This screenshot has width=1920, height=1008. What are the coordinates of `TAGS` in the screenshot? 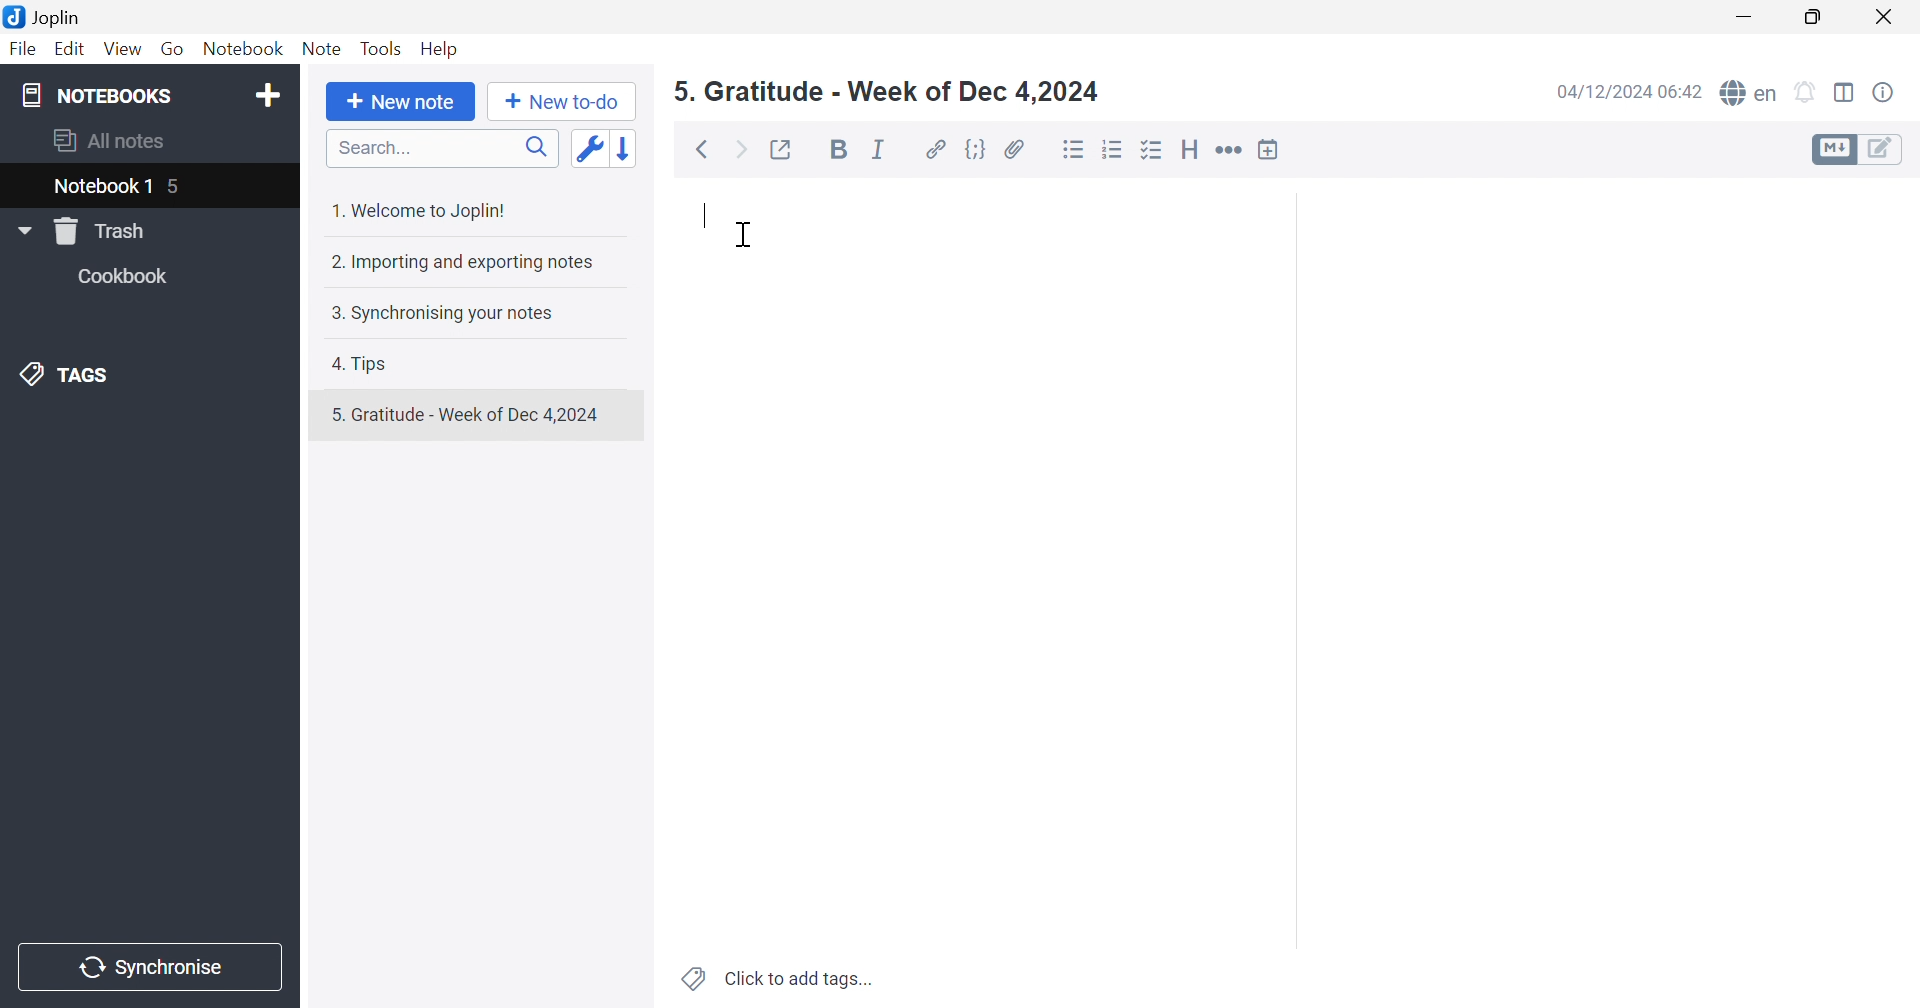 It's located at (75, 375).